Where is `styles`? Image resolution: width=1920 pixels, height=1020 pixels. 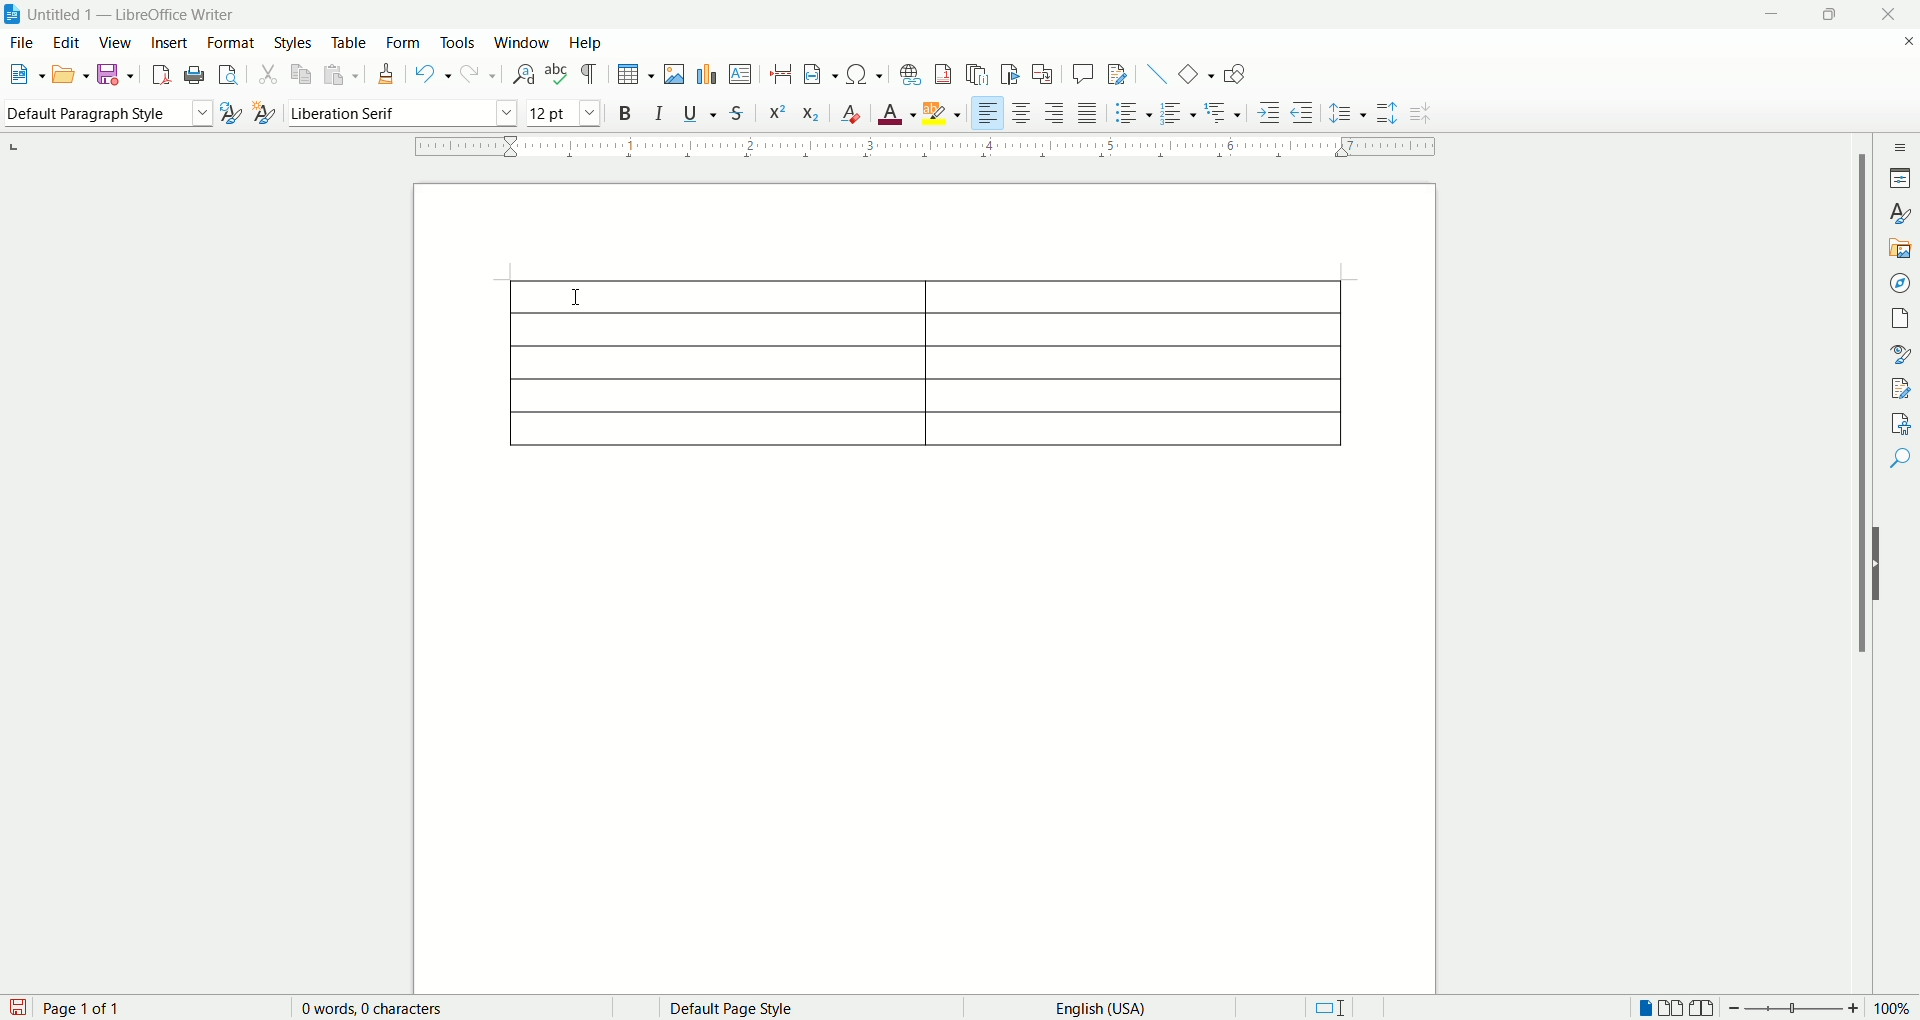 styles is located at coordinates (296, 43).